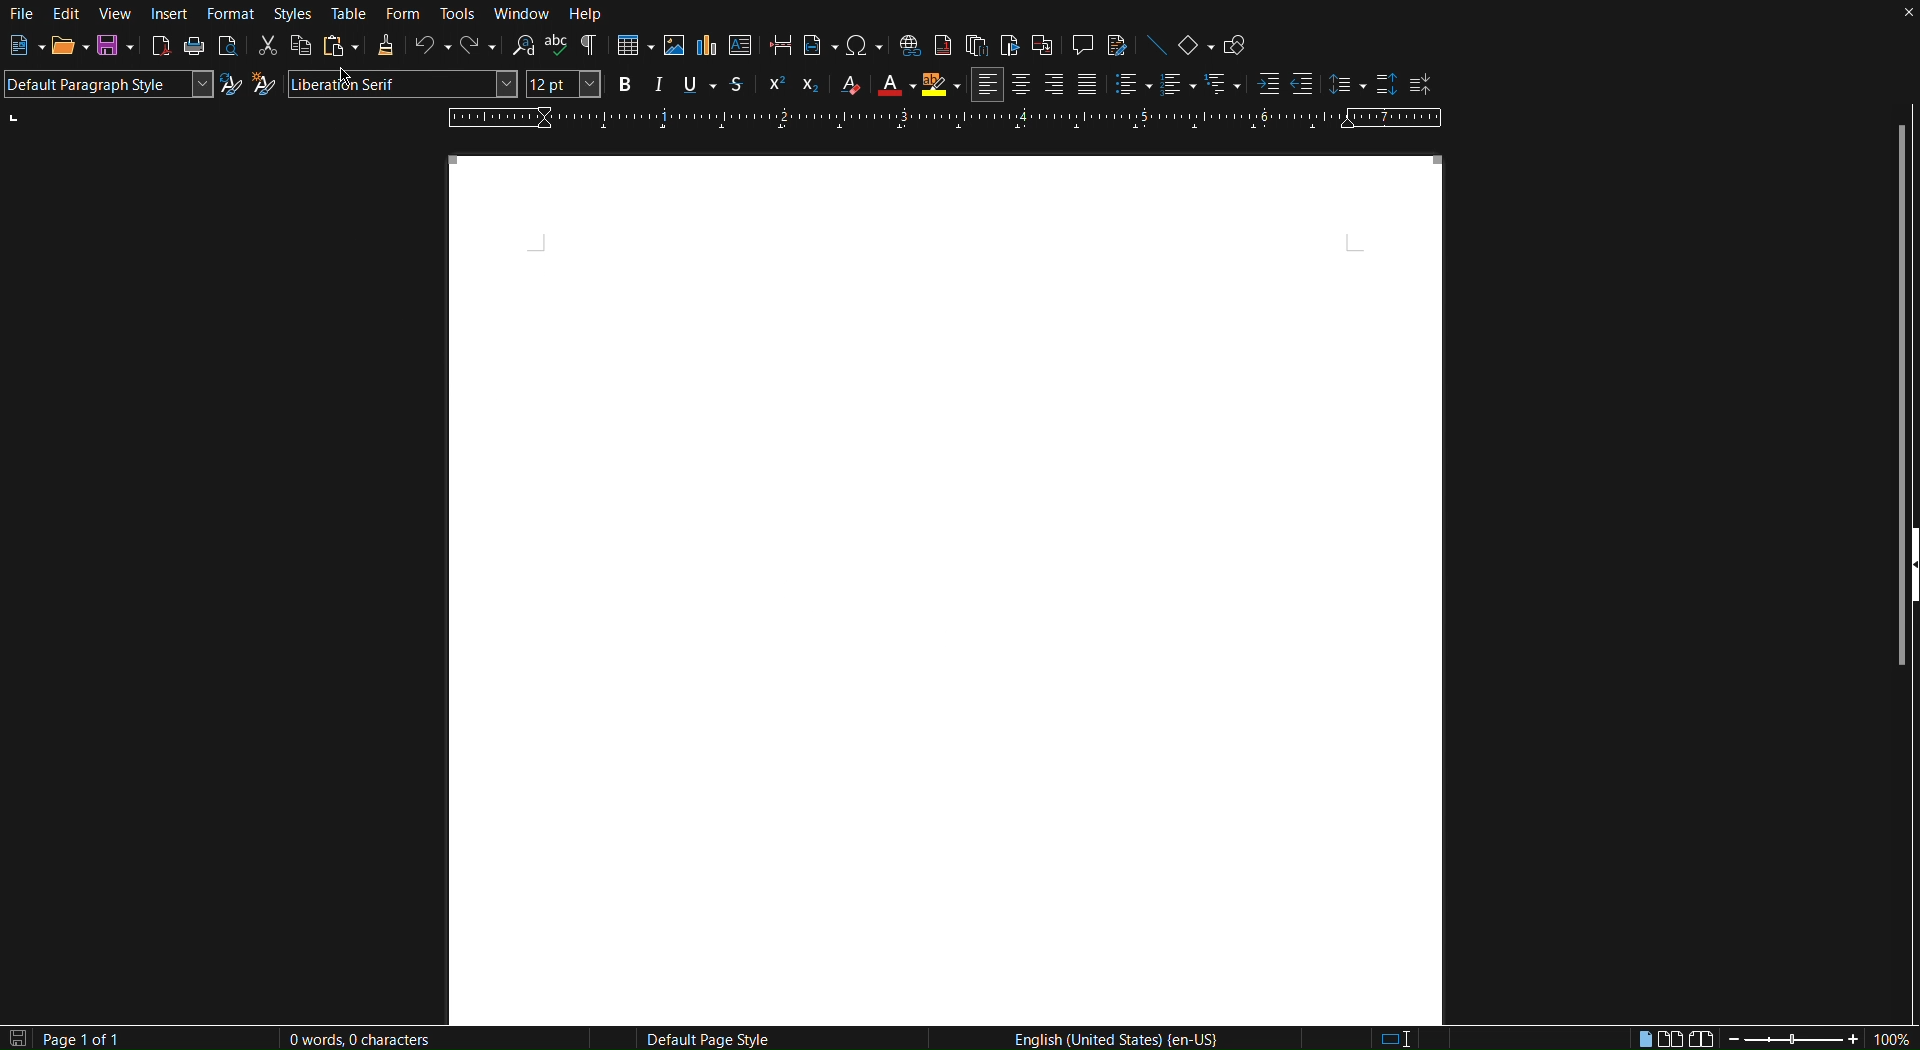 The width and height of the screenshot is (1920, 1050). Describe the element at coordinates (1267, 86) in the screenshot. I see `Increase Indent` at that location.